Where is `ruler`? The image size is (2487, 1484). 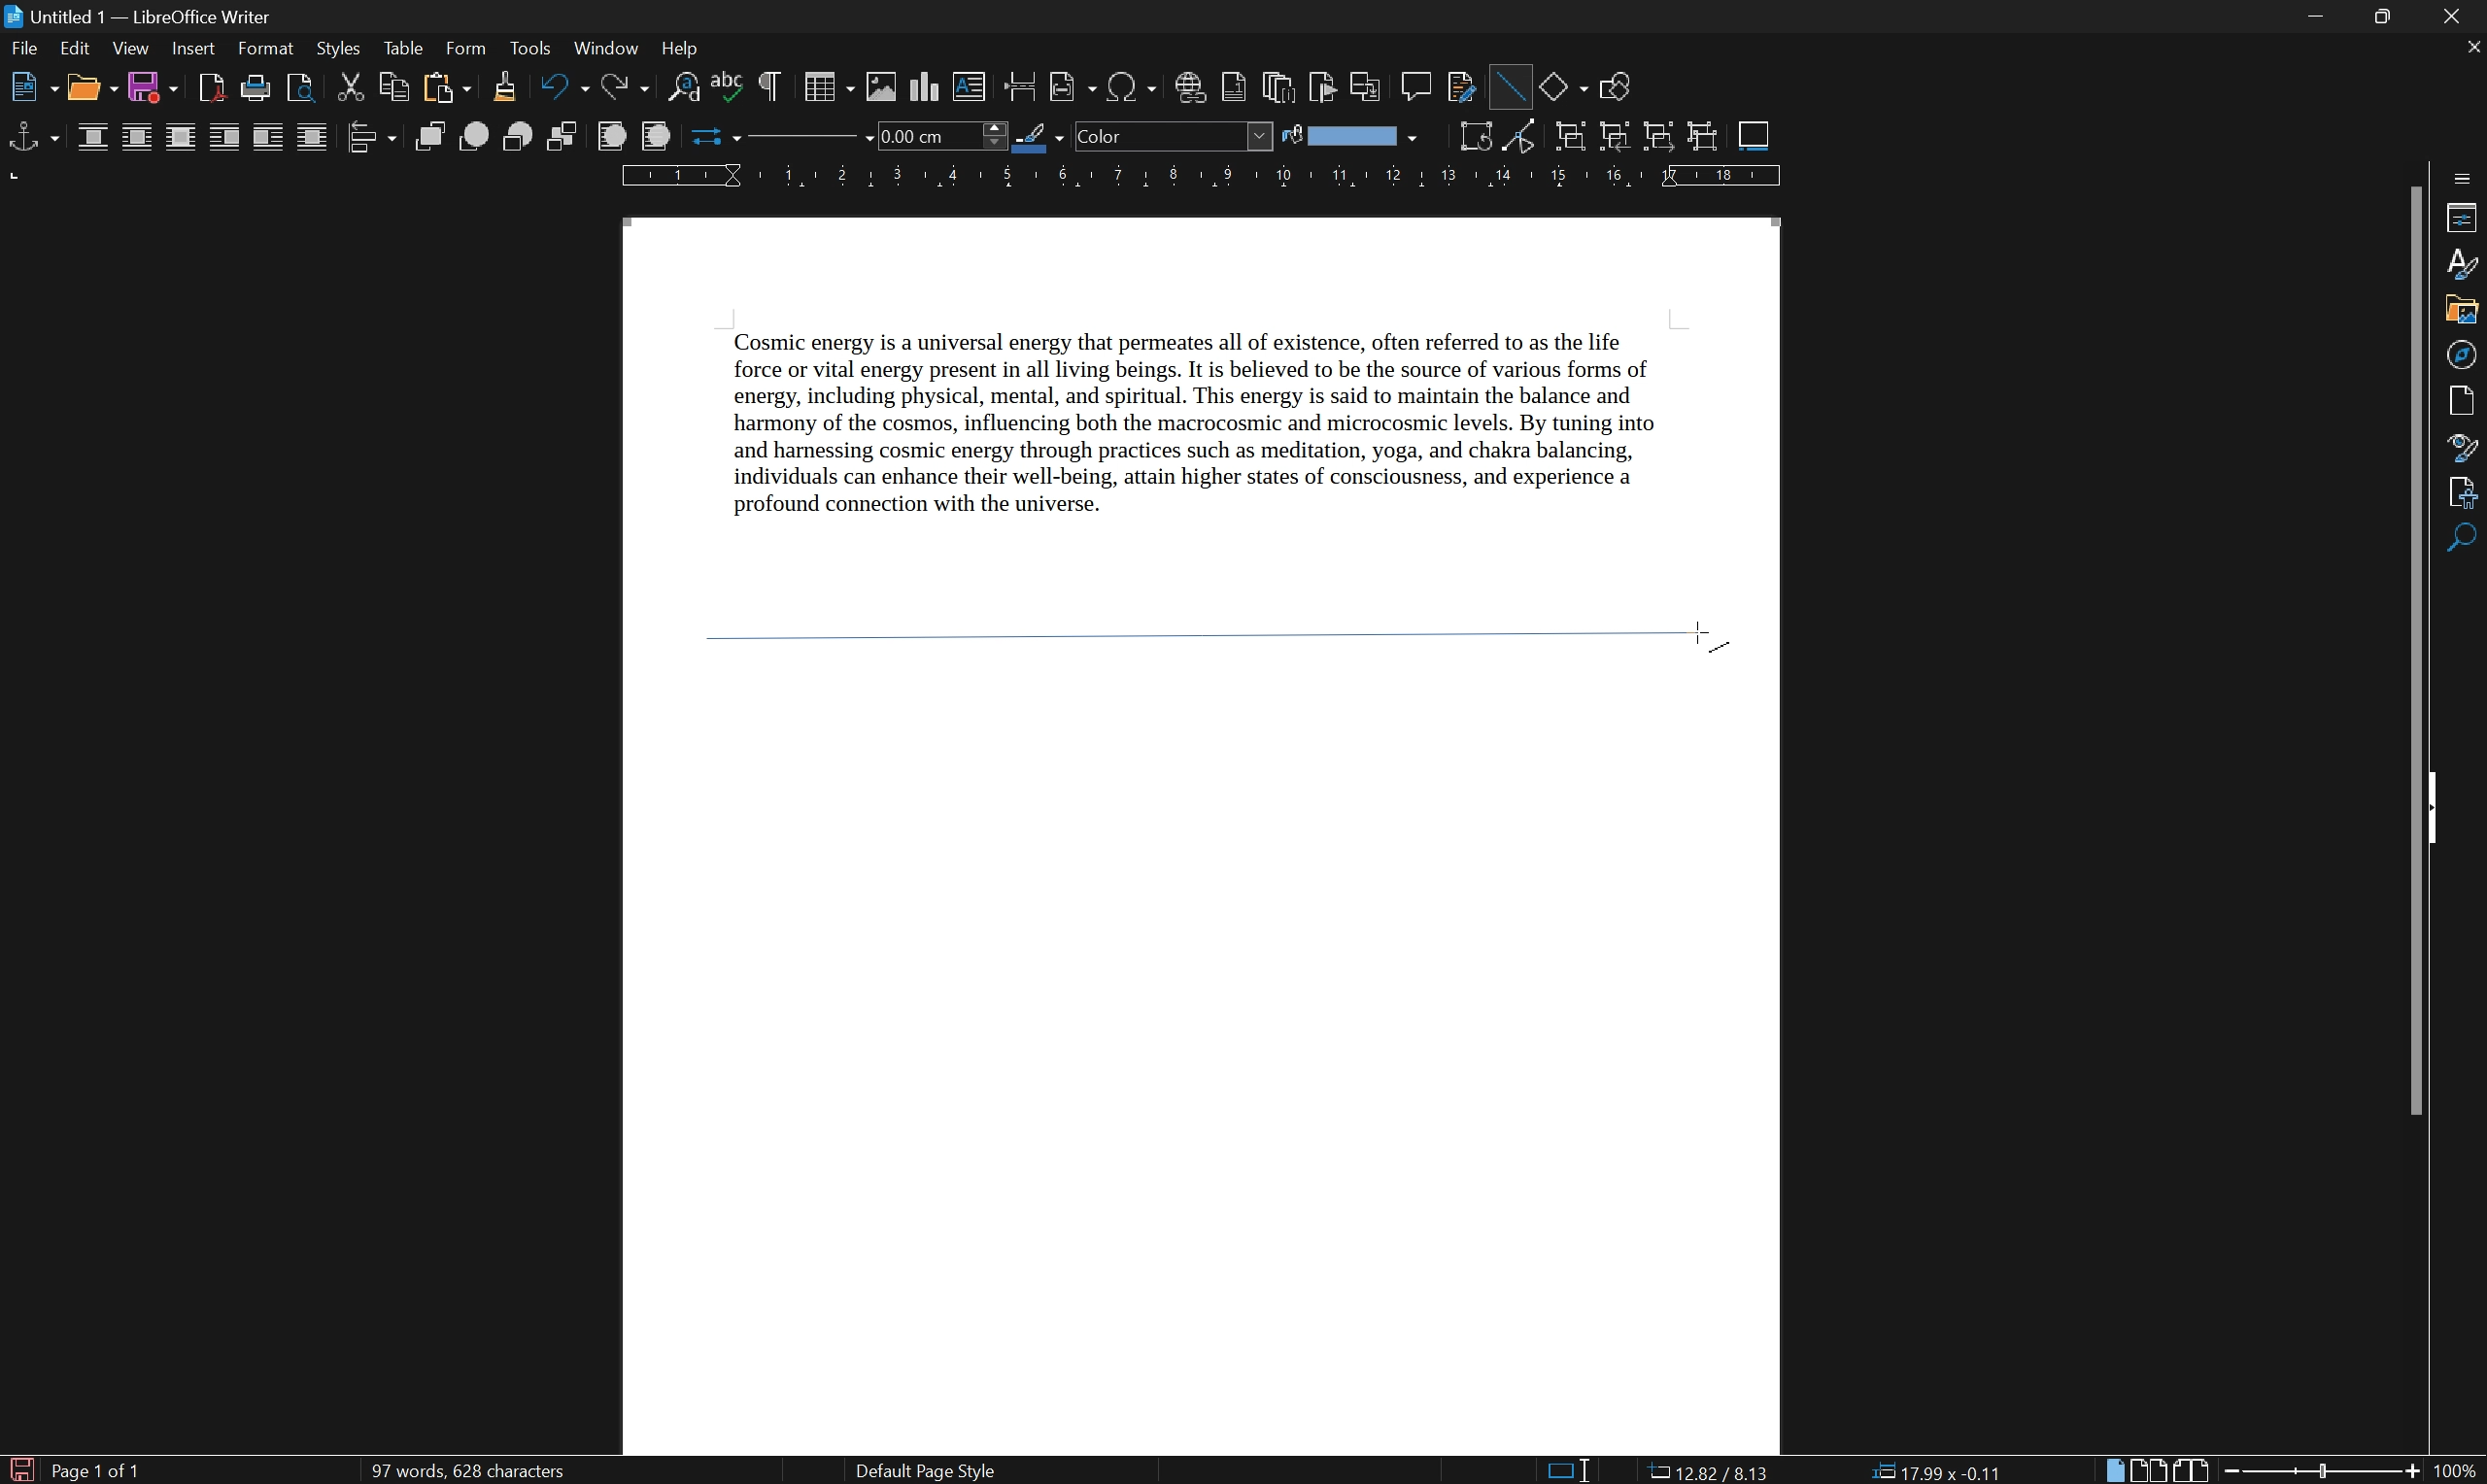
ruler is located at coordinates (1200, 177).